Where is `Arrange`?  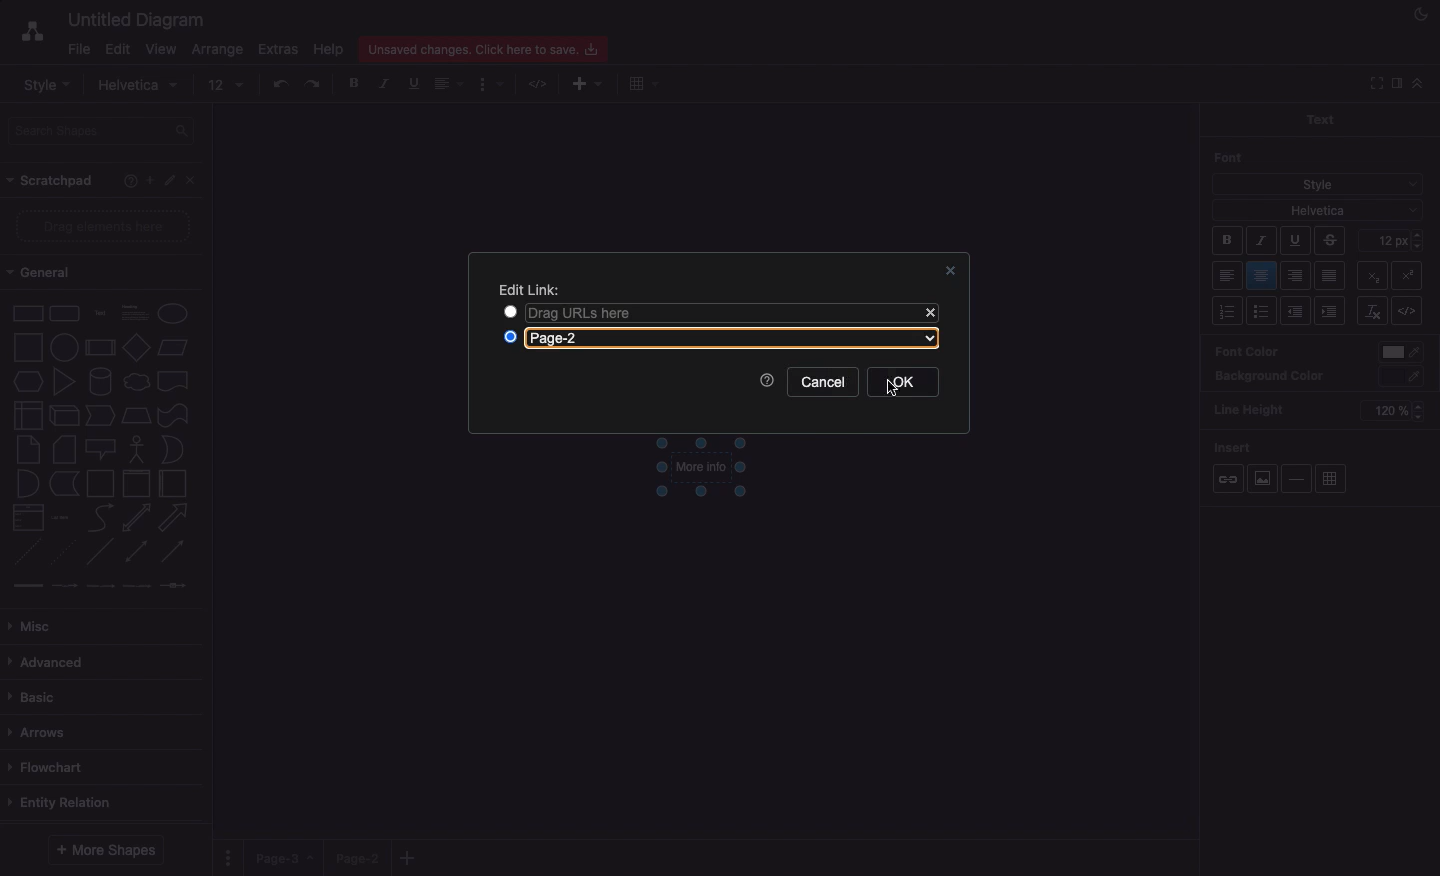 Arrange is located at coordinates (214, 50).